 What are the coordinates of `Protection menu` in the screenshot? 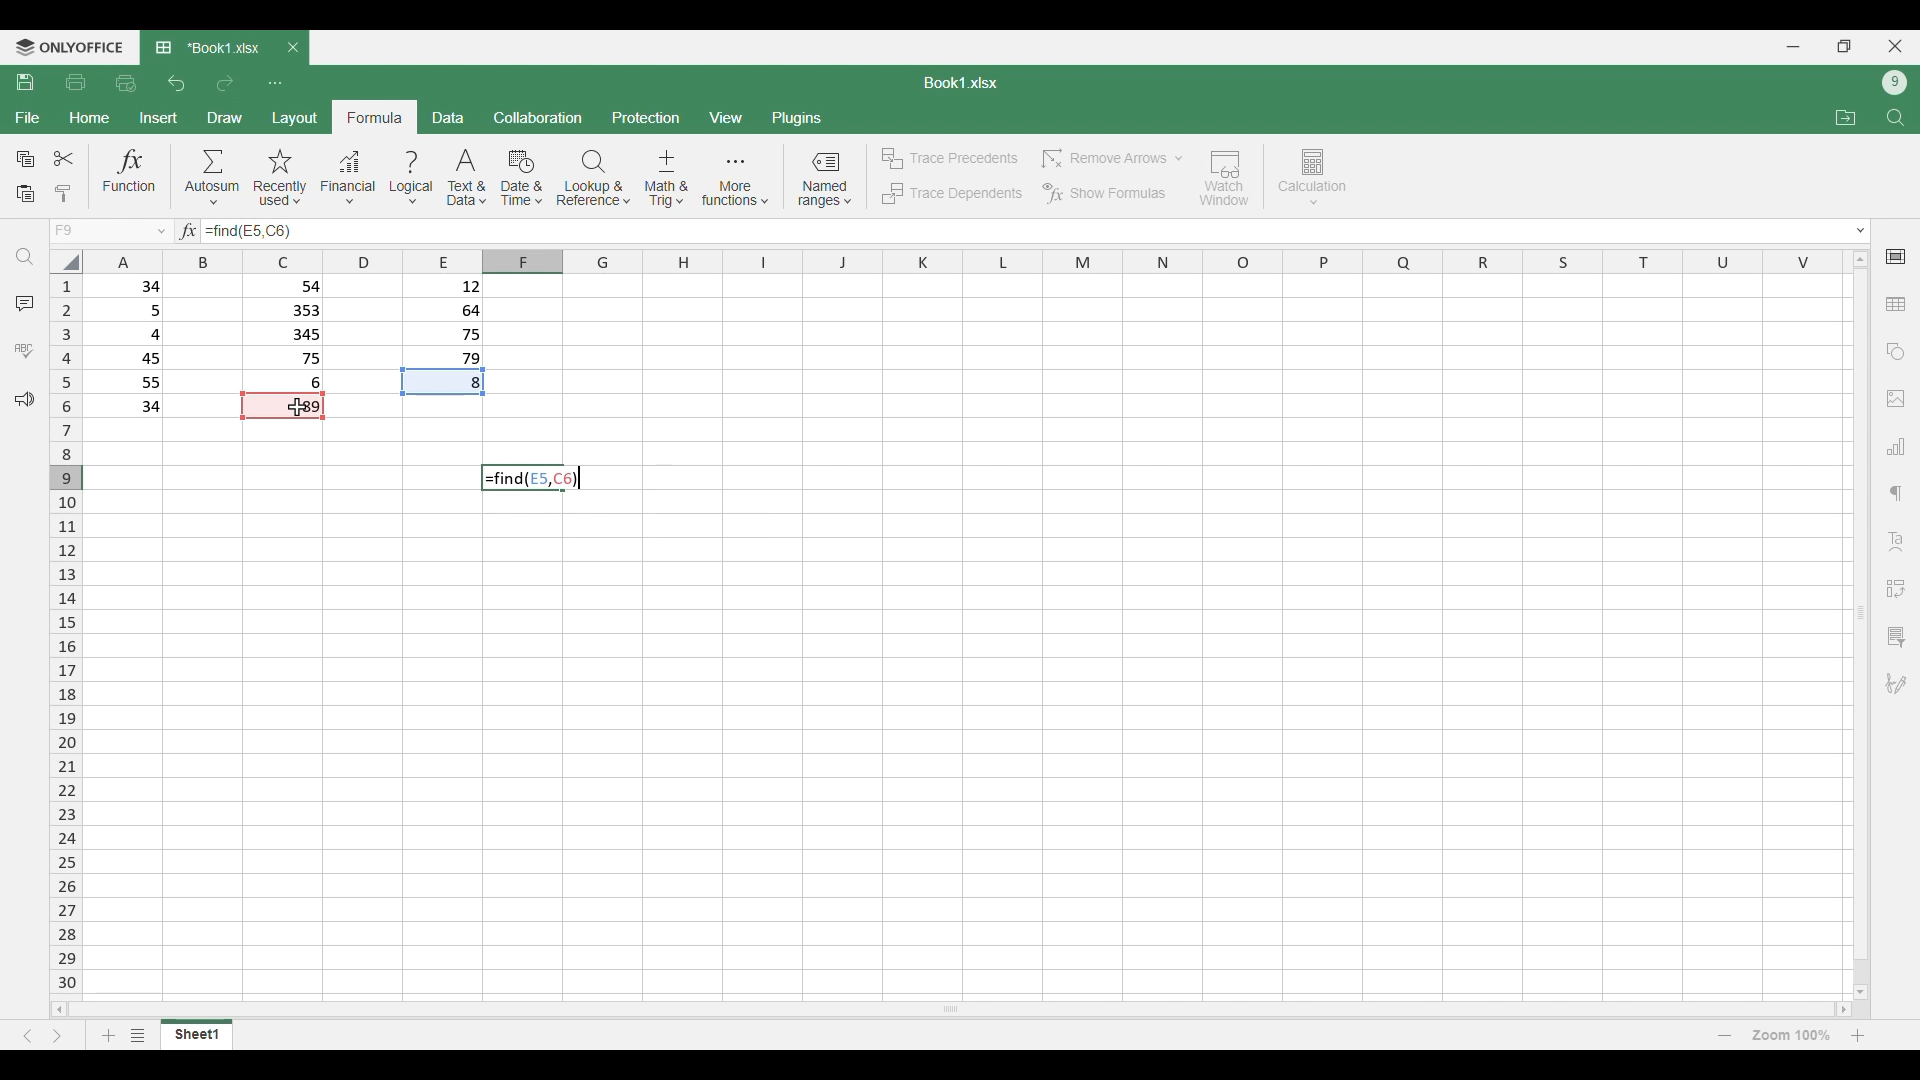 It's located at (646, 117).